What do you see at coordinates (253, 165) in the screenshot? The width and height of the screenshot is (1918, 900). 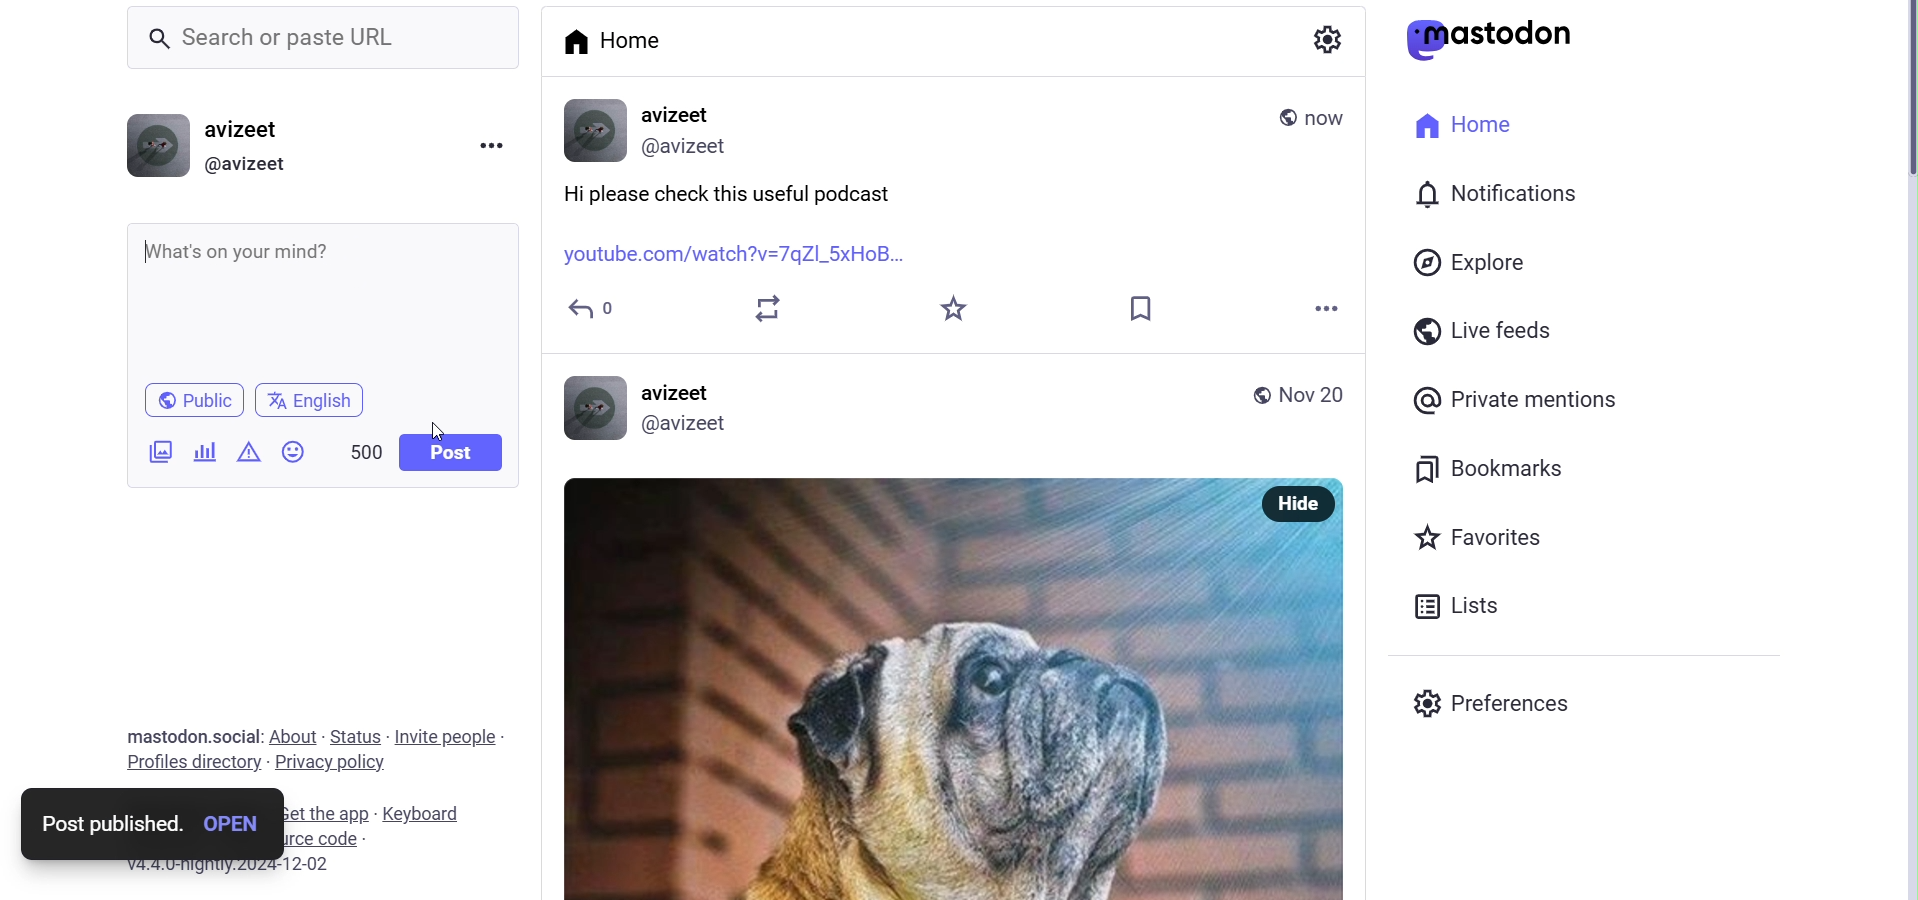 I see `@username` at bounding box center [253, 165].